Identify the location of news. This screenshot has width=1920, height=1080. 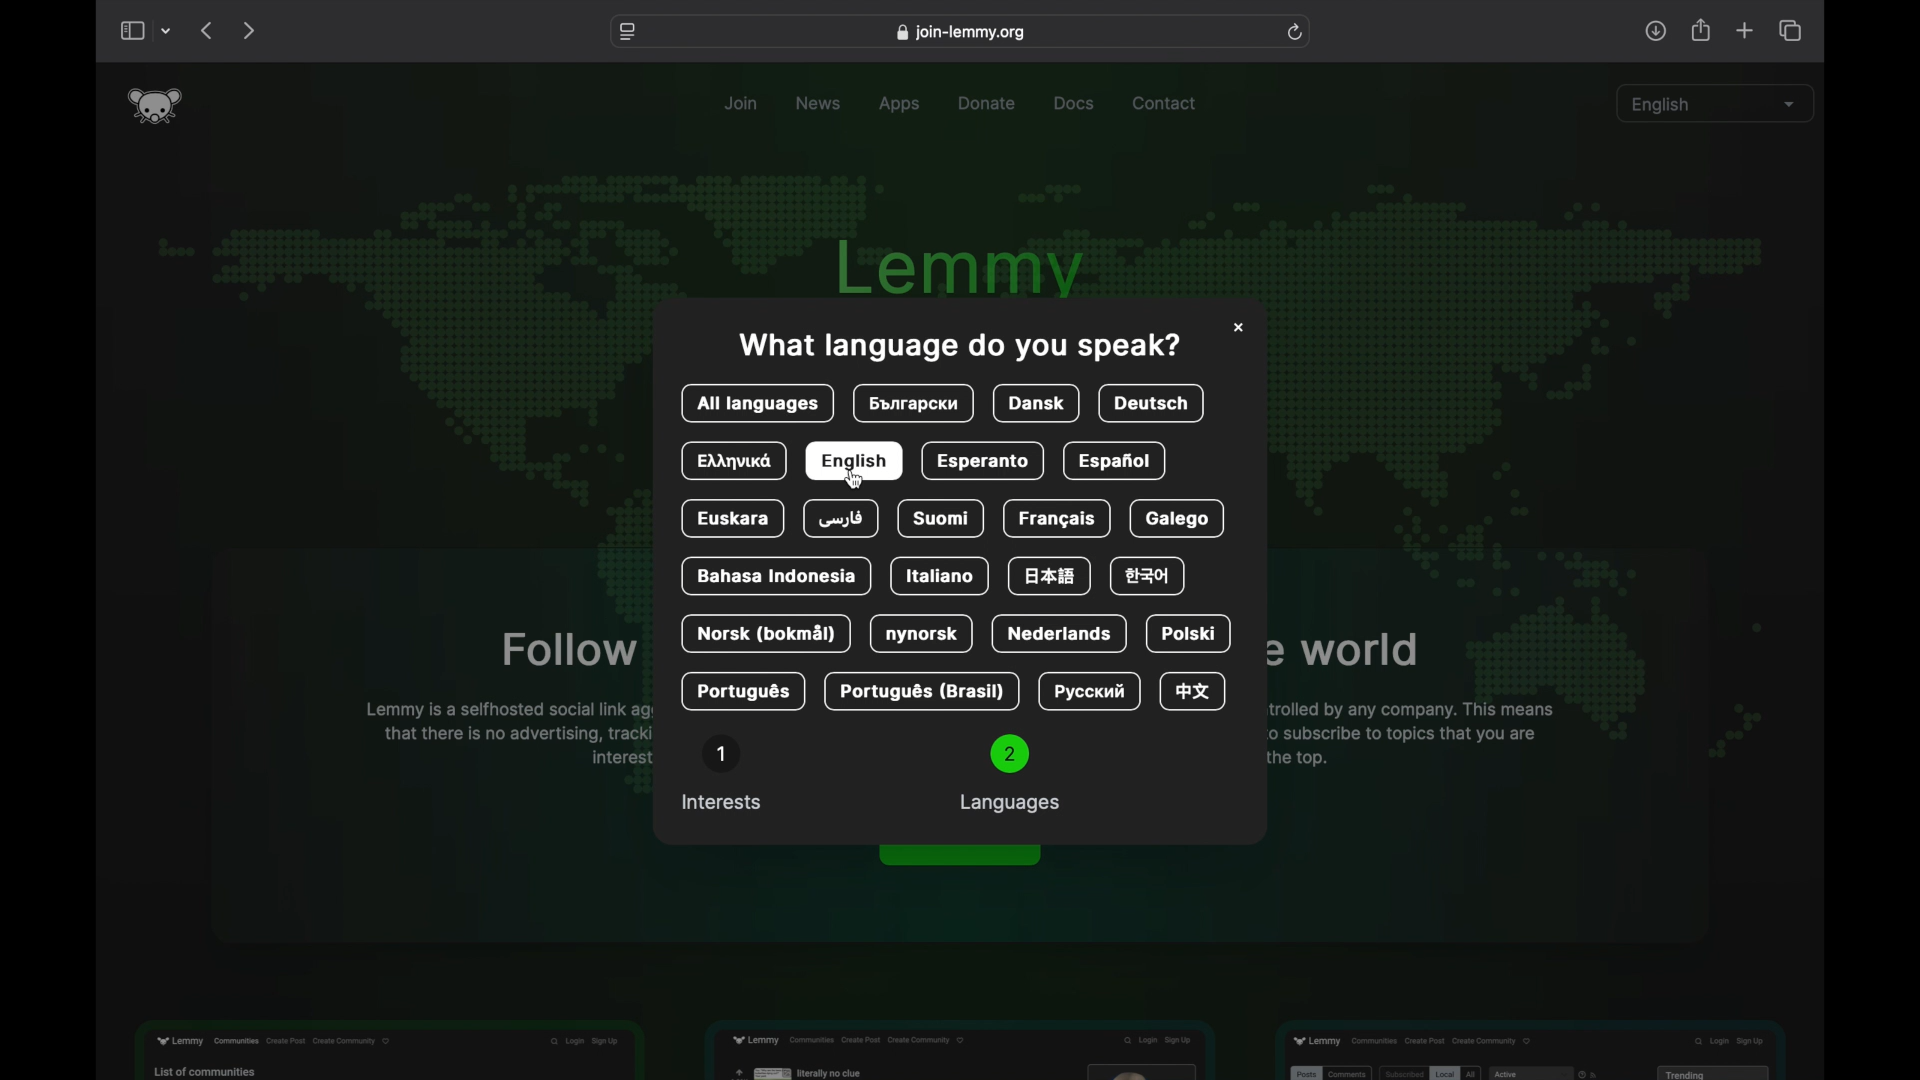
(820, 104).